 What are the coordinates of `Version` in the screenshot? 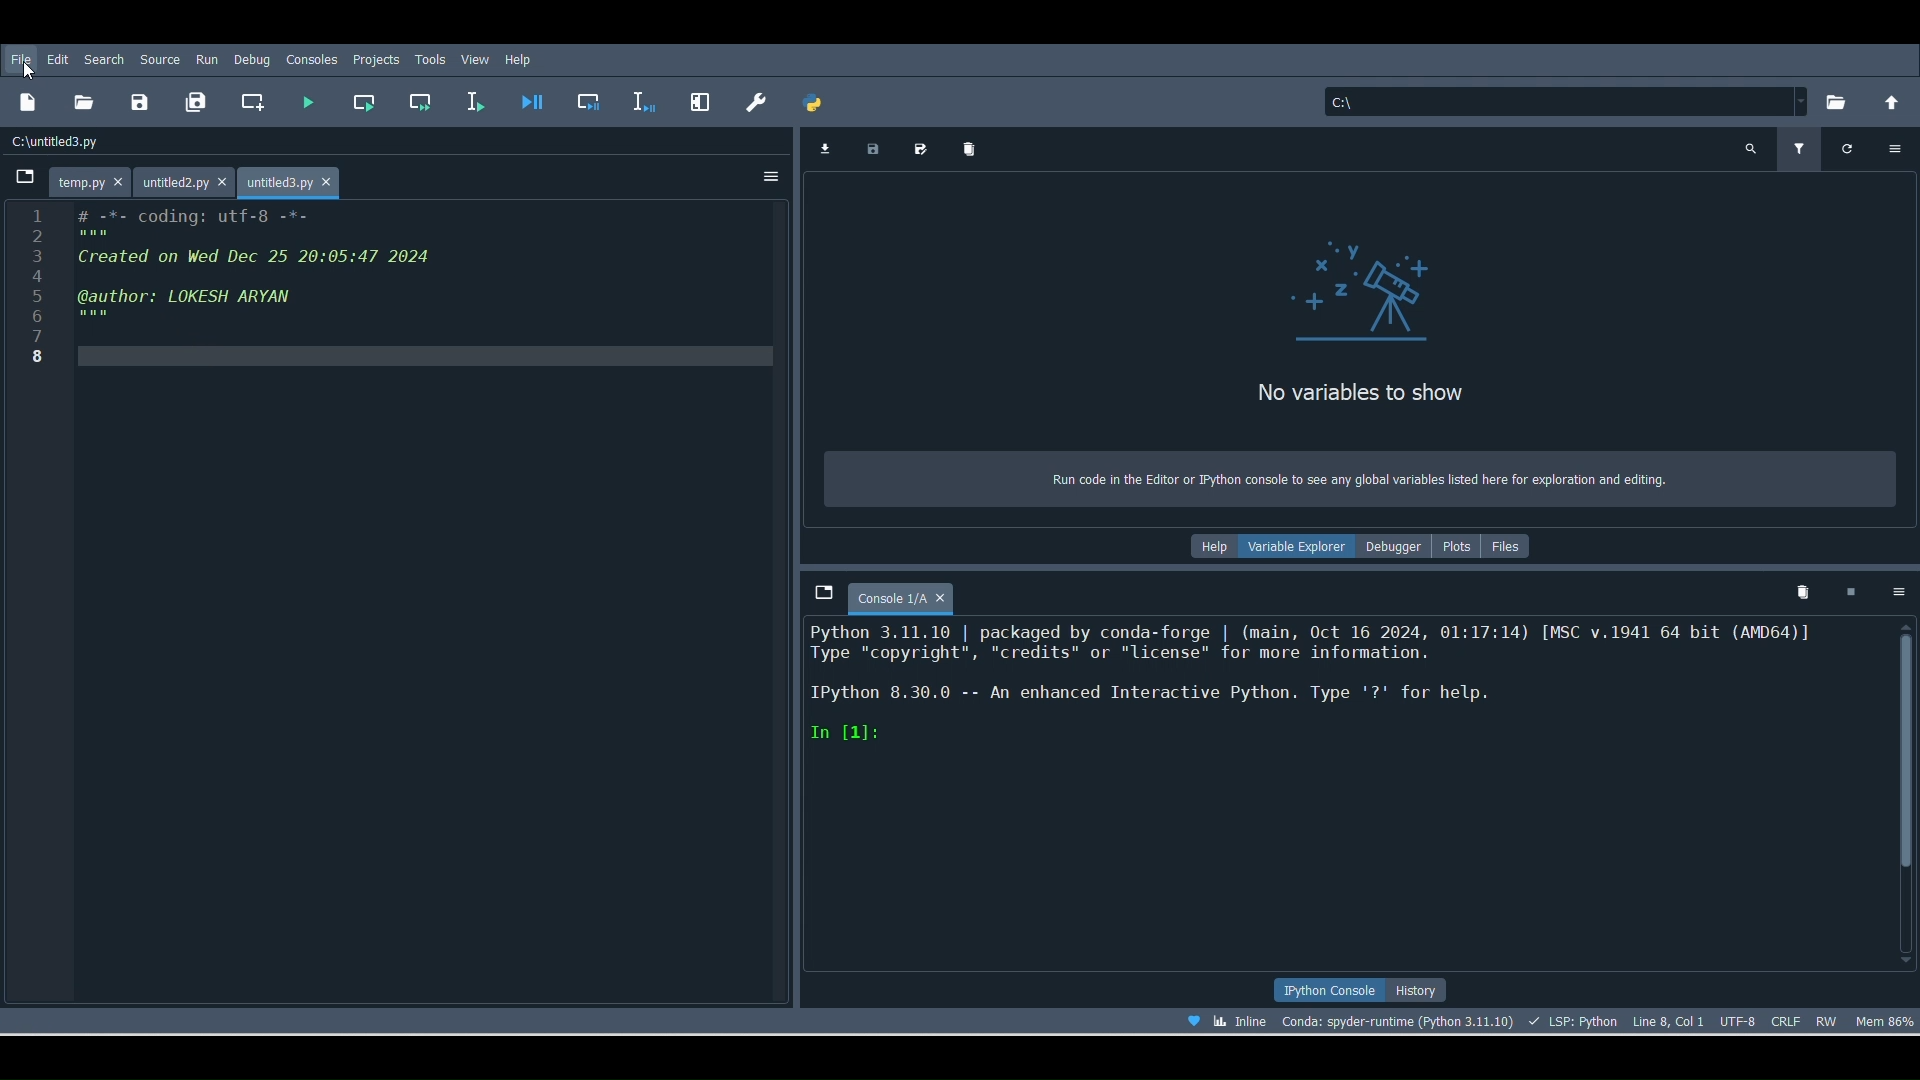 It's located at (1397, 1019).